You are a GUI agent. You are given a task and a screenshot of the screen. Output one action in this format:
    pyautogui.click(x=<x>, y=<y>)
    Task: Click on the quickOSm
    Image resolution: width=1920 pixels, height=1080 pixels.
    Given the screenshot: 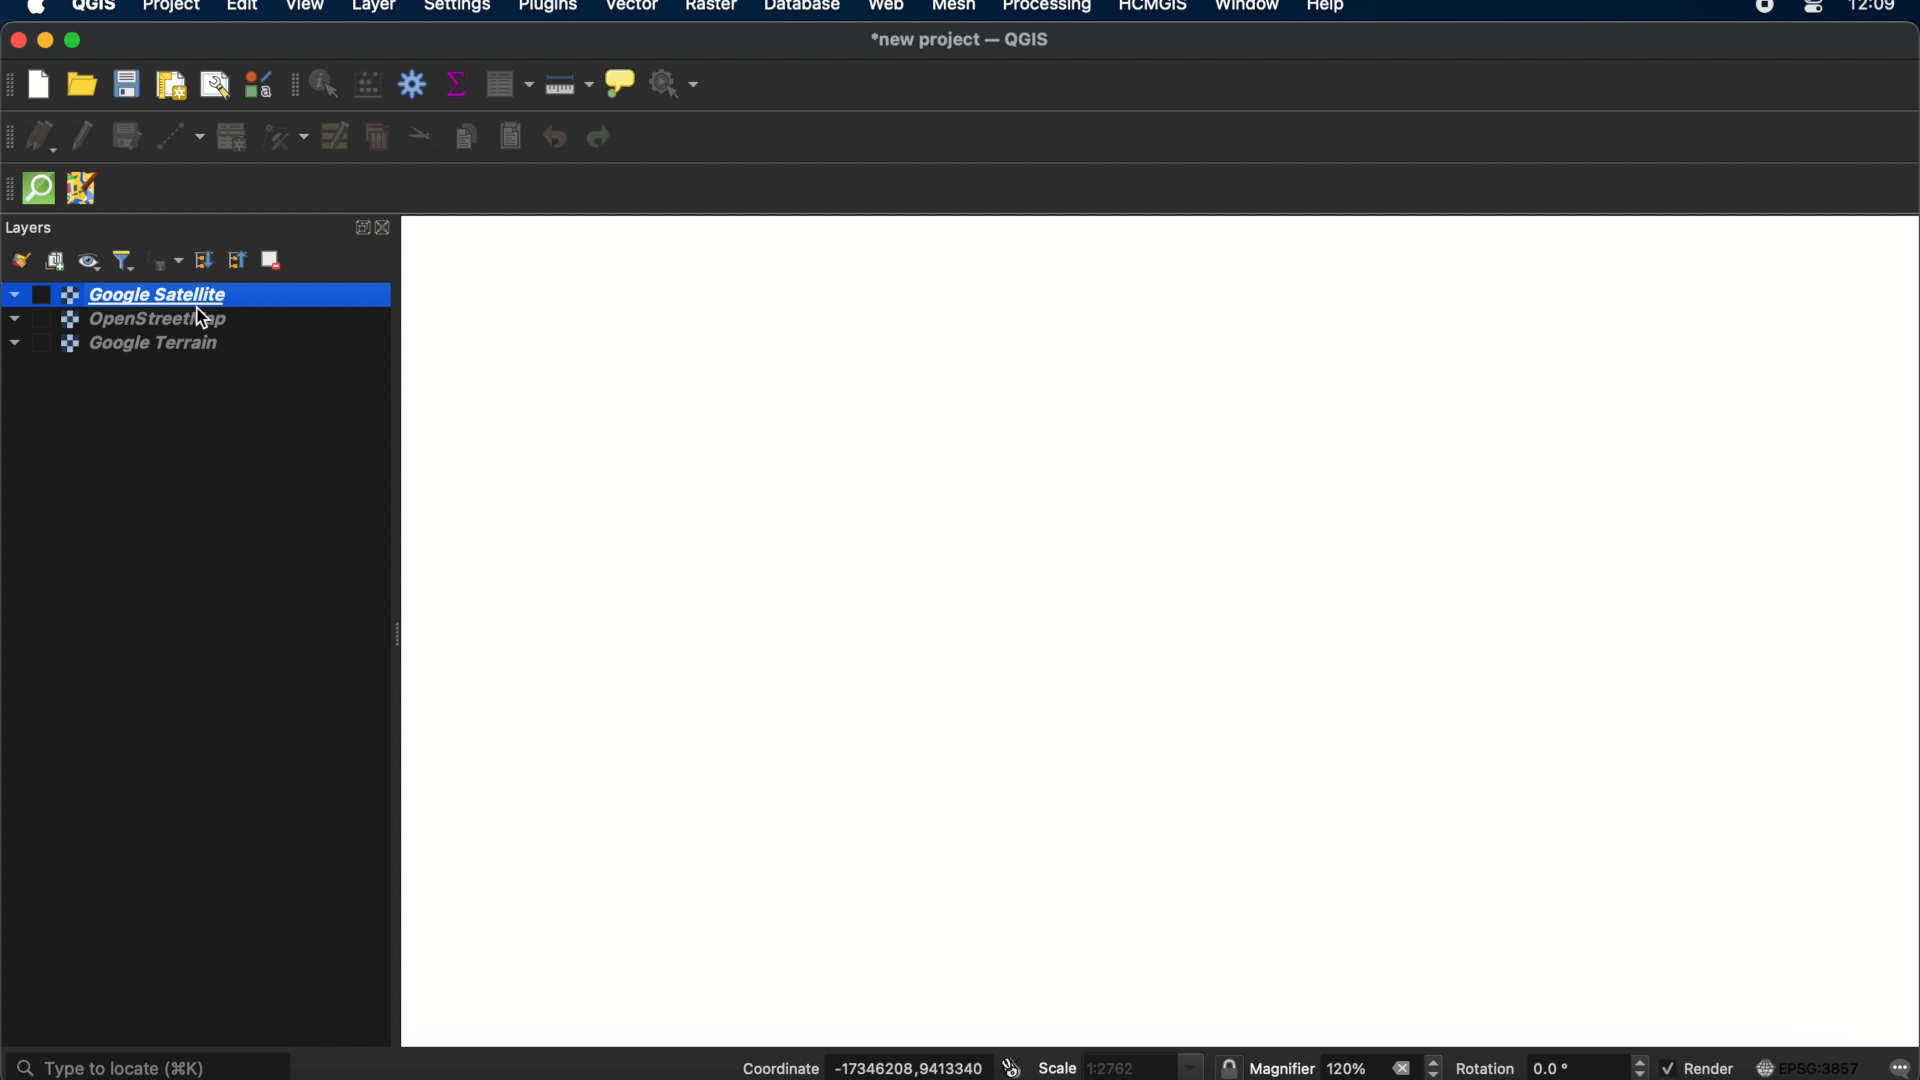 What is the action you would take?
    pyautogui.click(x=44, y=188)
    